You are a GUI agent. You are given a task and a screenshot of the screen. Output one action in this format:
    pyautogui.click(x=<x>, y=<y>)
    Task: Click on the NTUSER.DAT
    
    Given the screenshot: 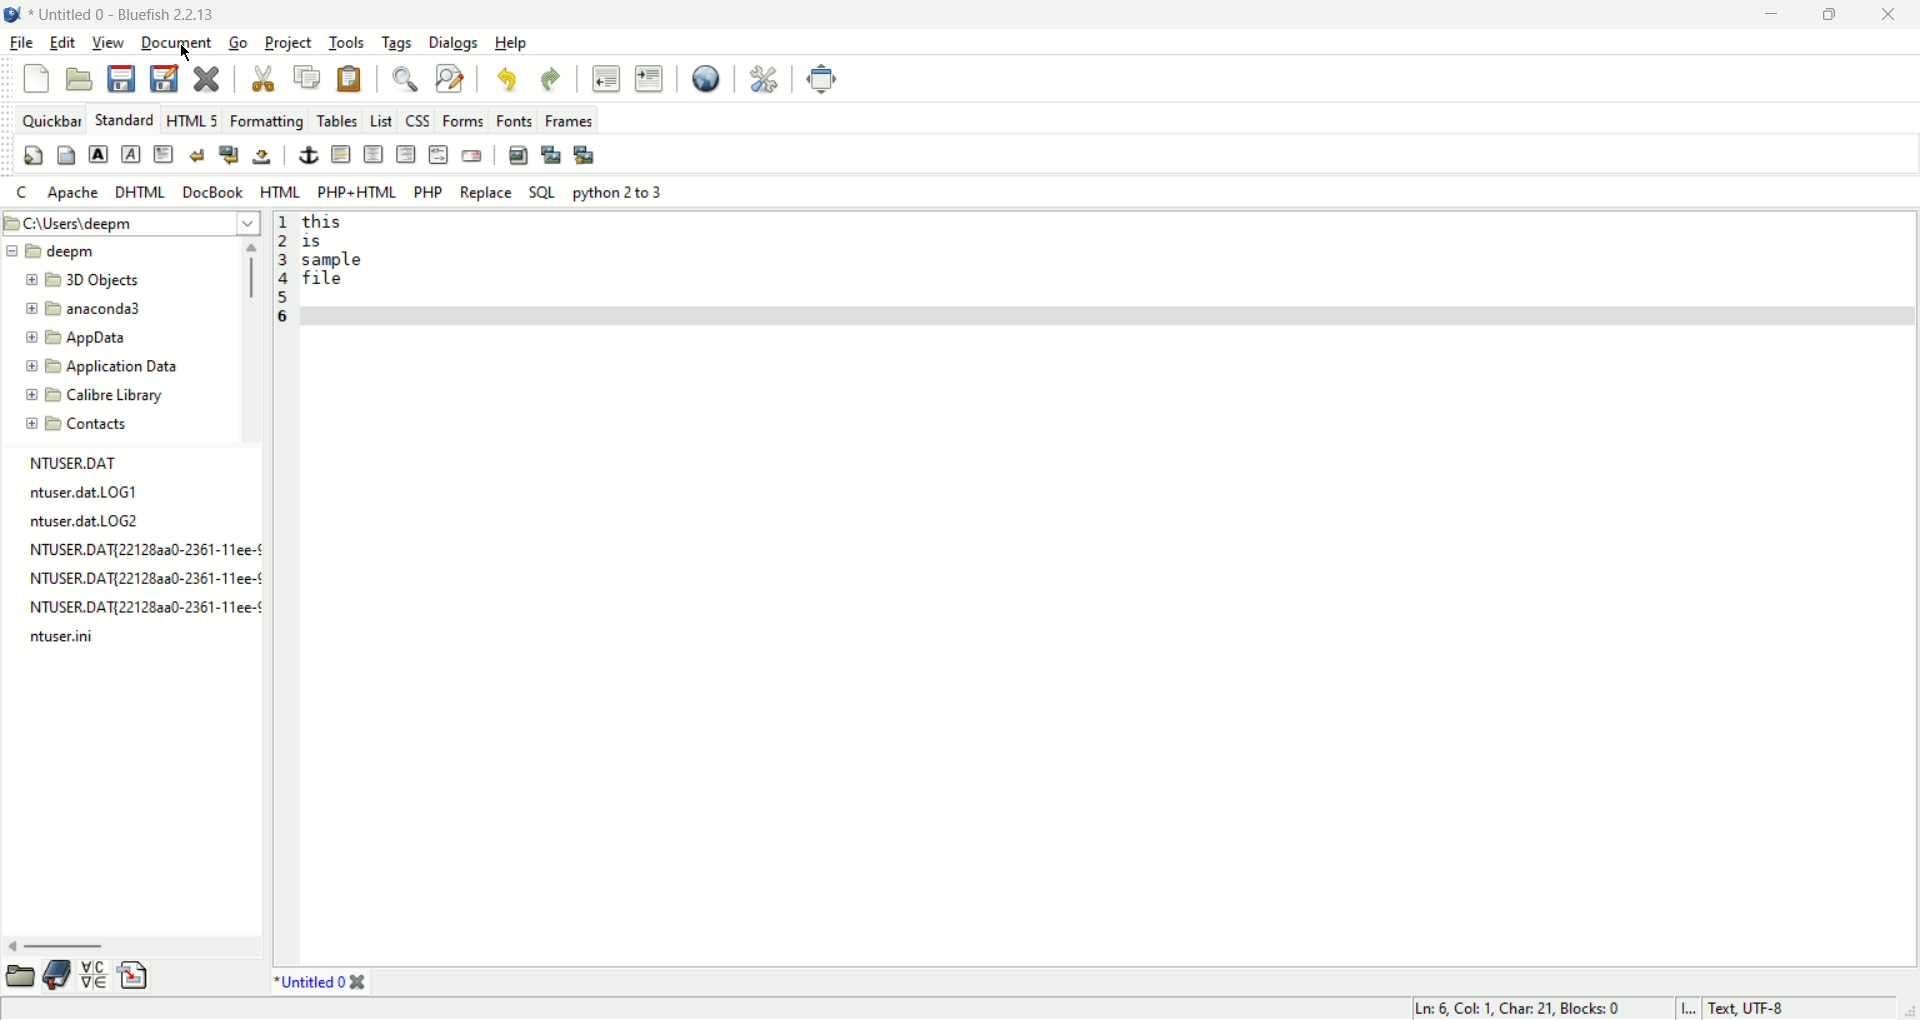 What is the action you would take?
    pyautogui.click(x=71, y=463)
    